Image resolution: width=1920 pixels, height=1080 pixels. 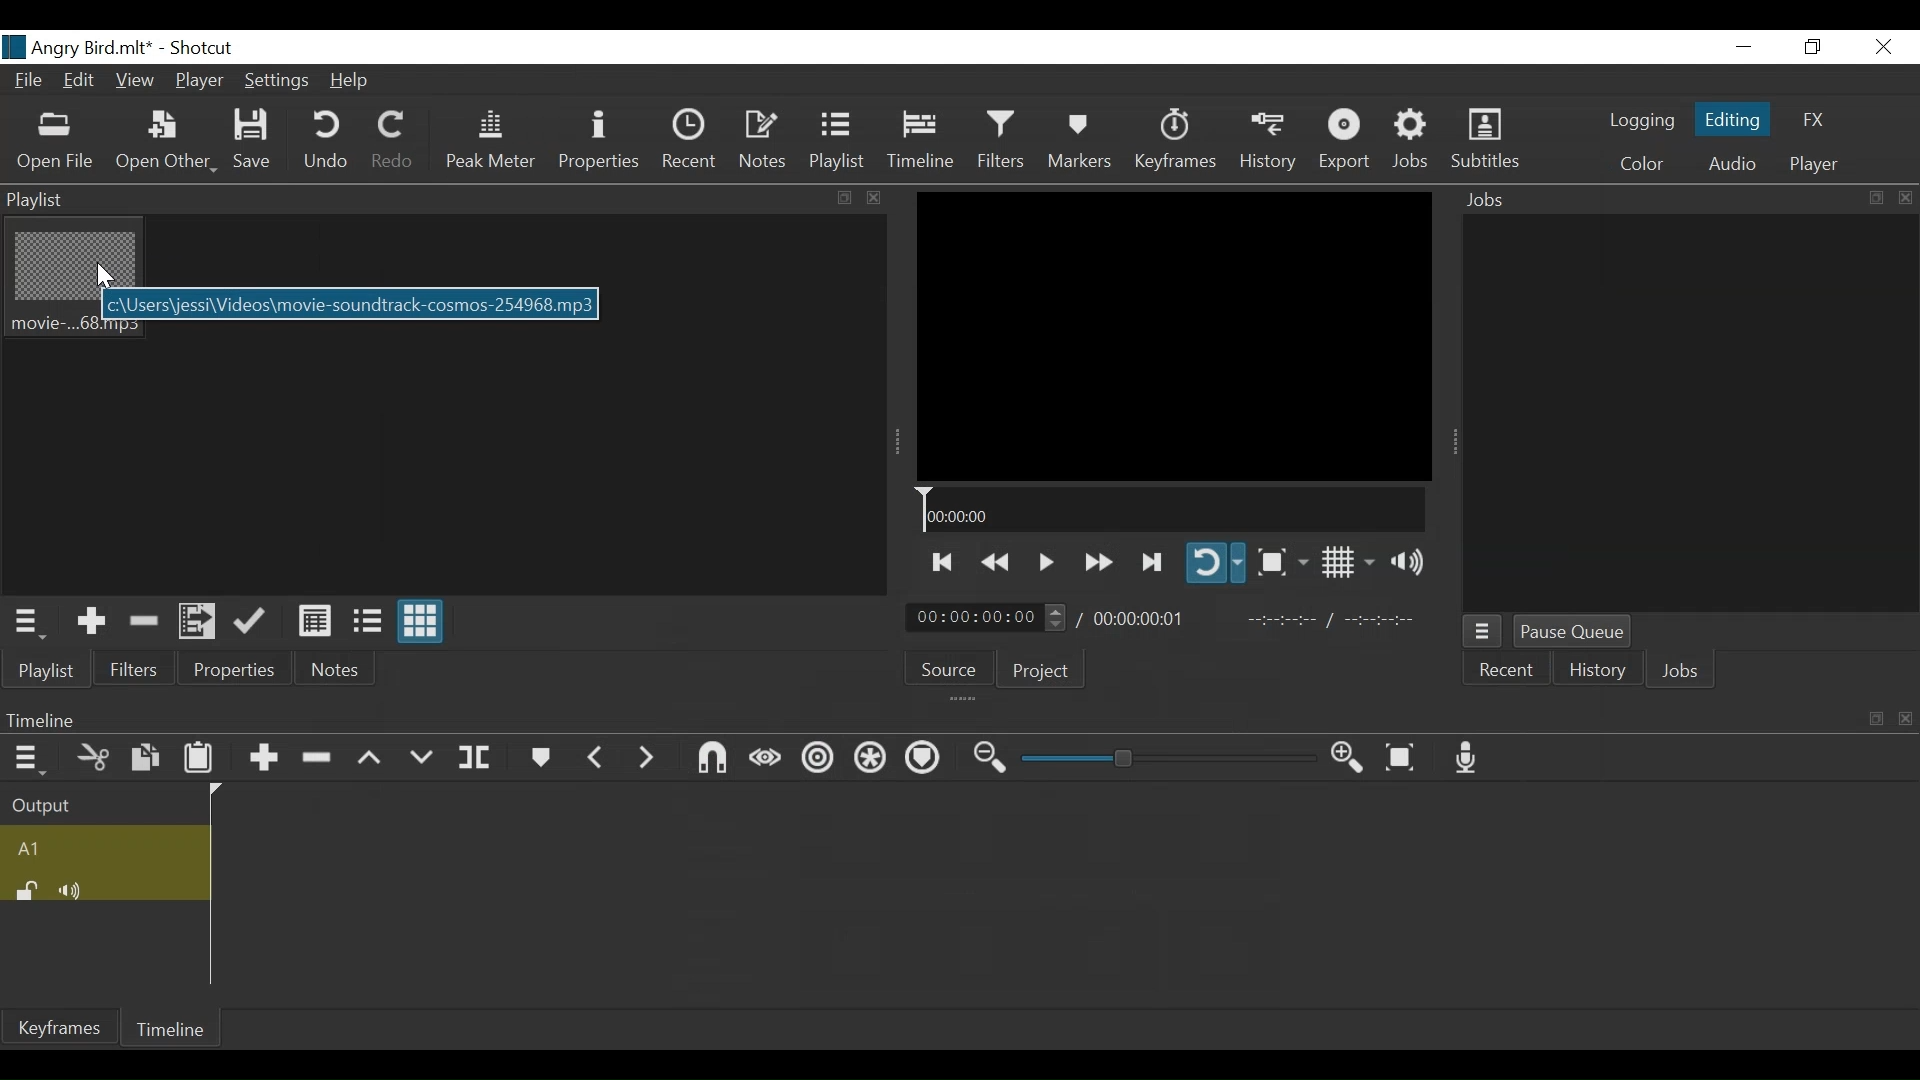 What do you see at coordinates (231, 669) in the screenshot?
I see `Properties` at bounding box center [231, 669].